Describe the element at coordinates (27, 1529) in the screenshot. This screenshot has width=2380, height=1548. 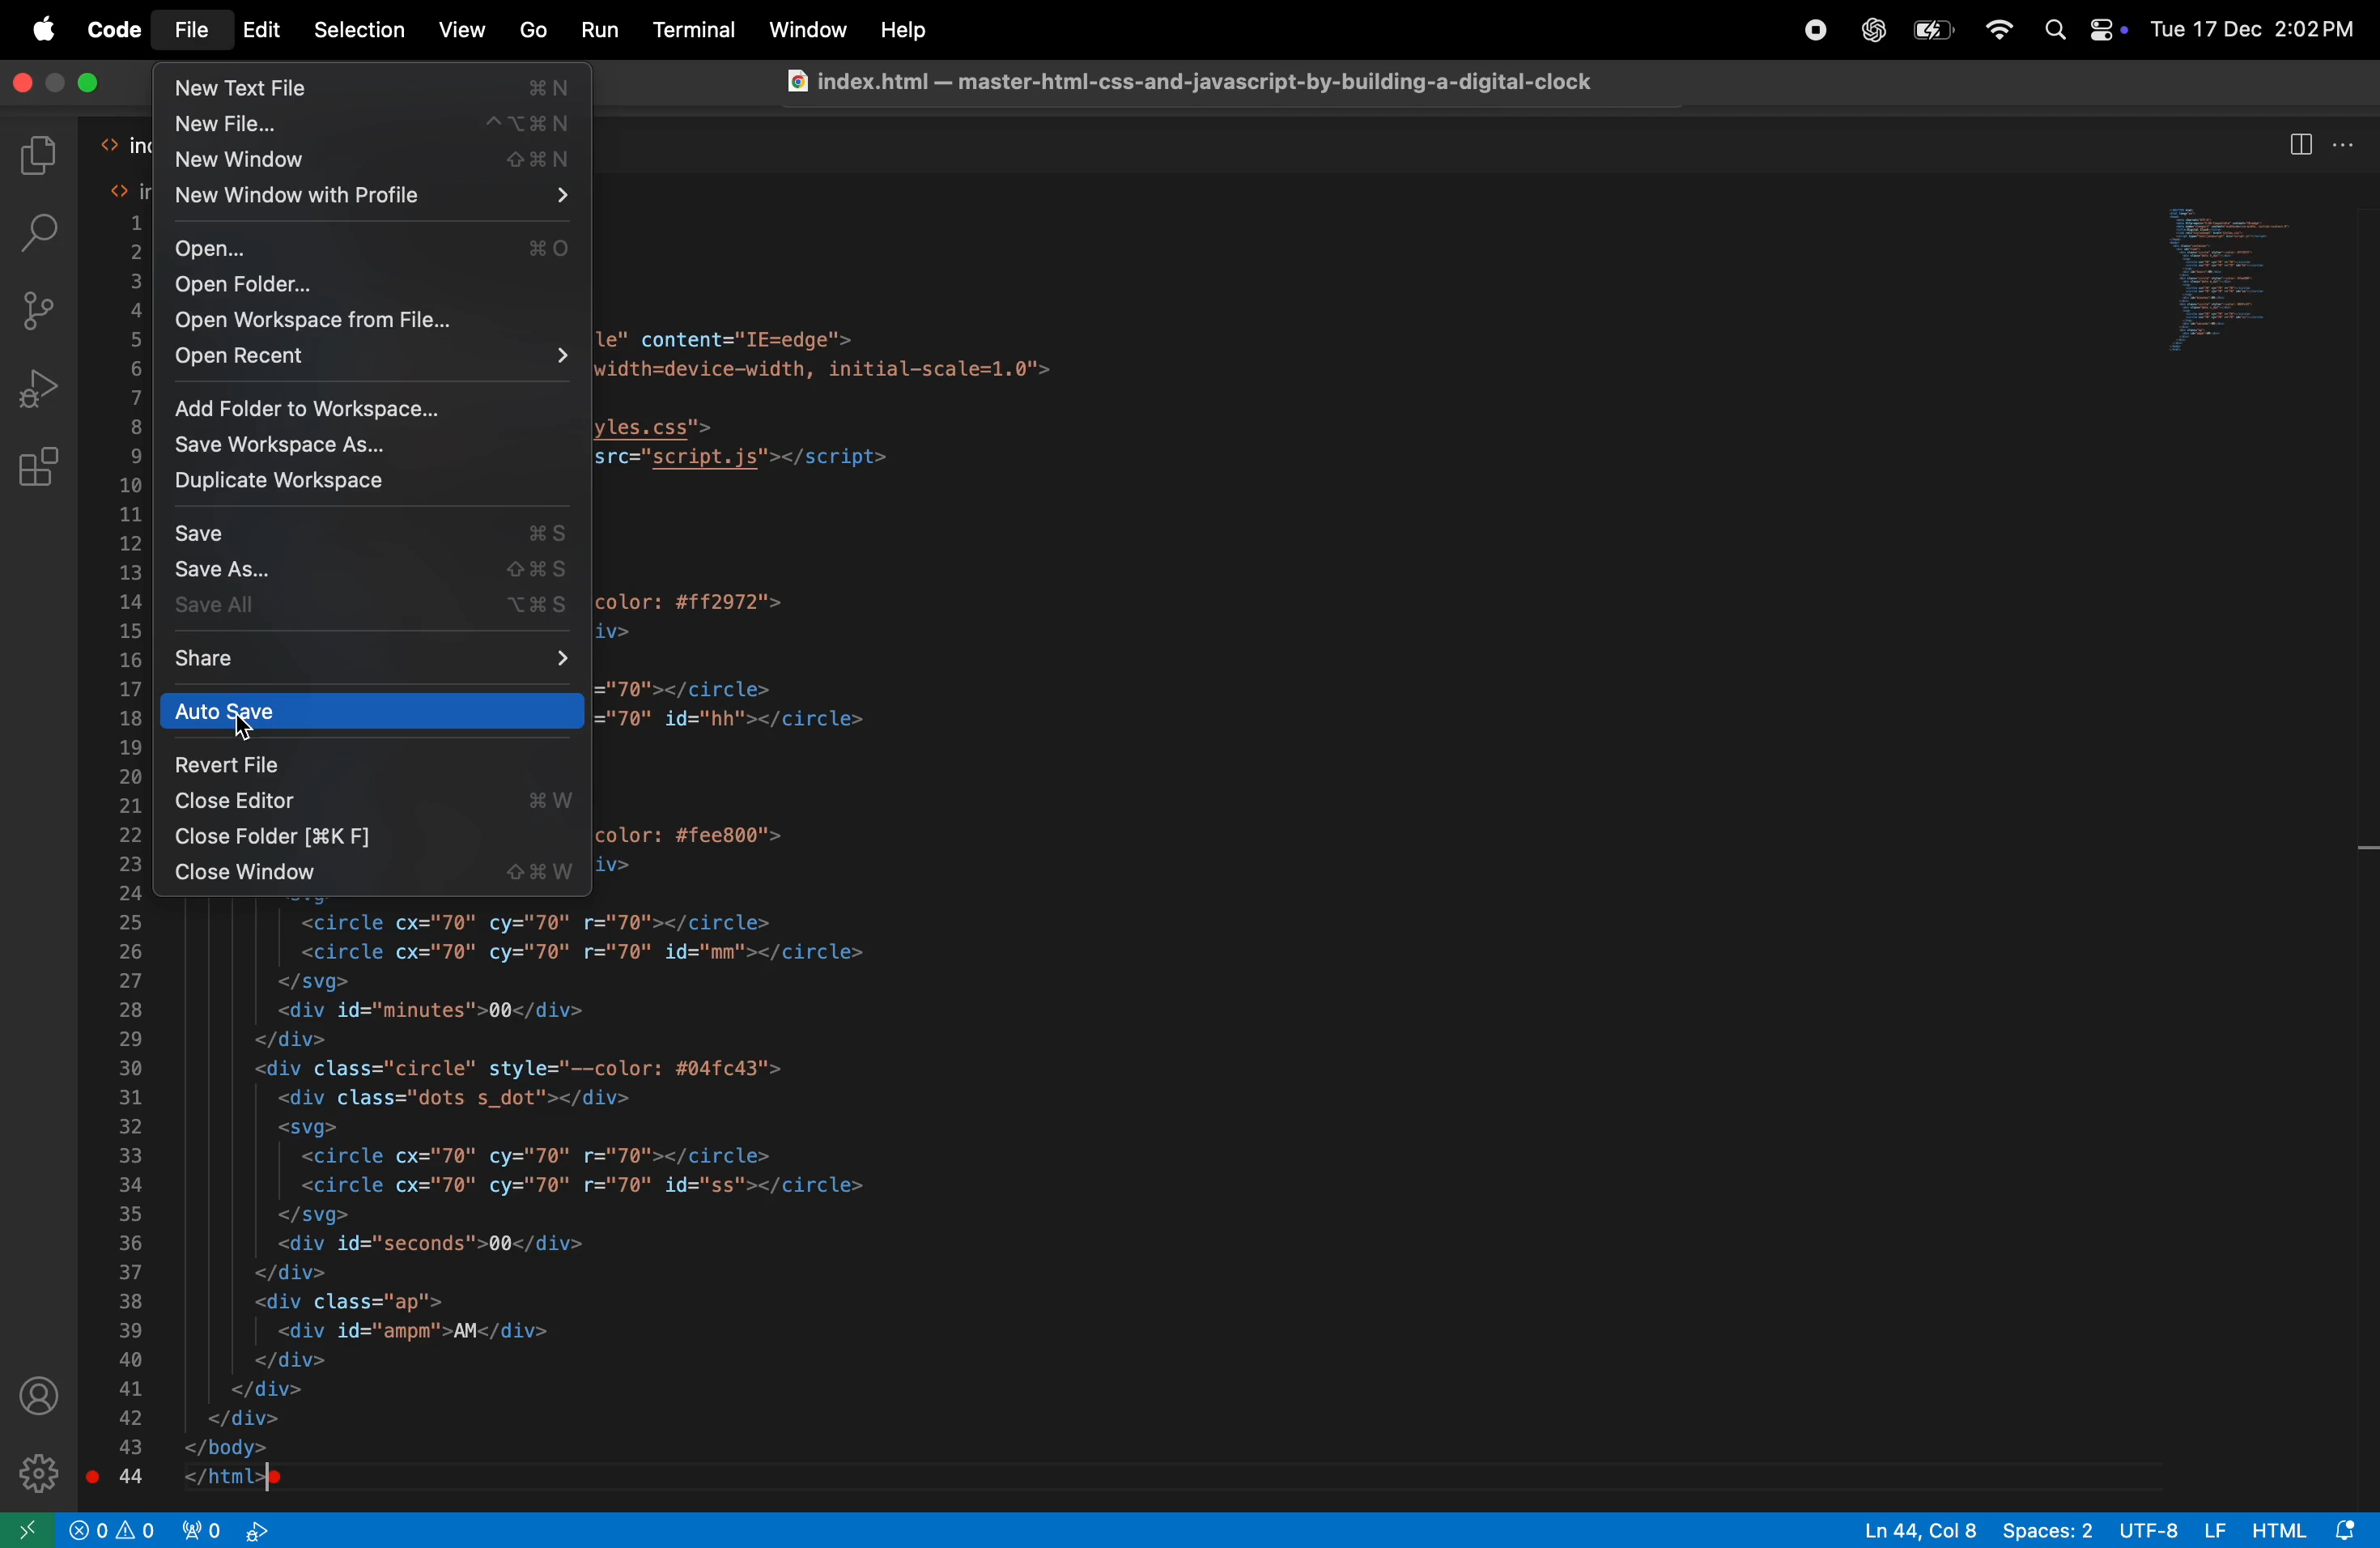
I see `open window` at that location.